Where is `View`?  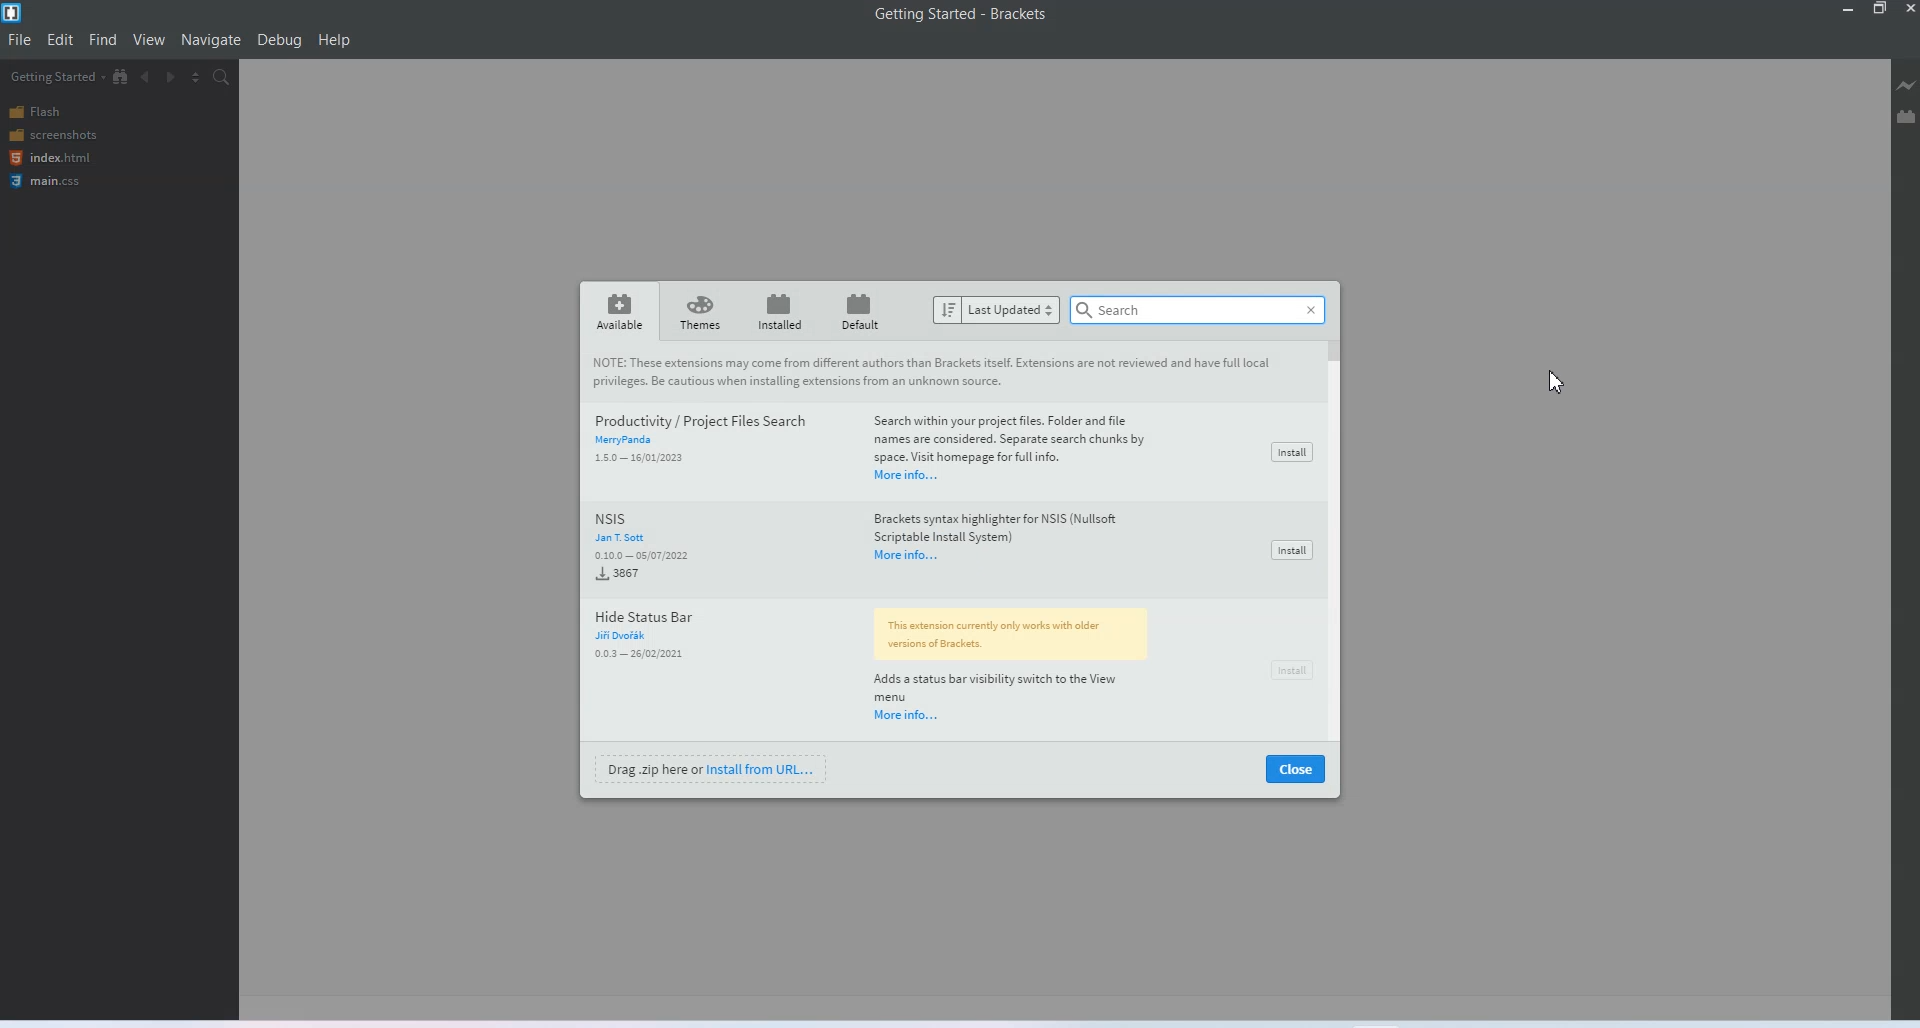
View is located at coordinates (149, 40).